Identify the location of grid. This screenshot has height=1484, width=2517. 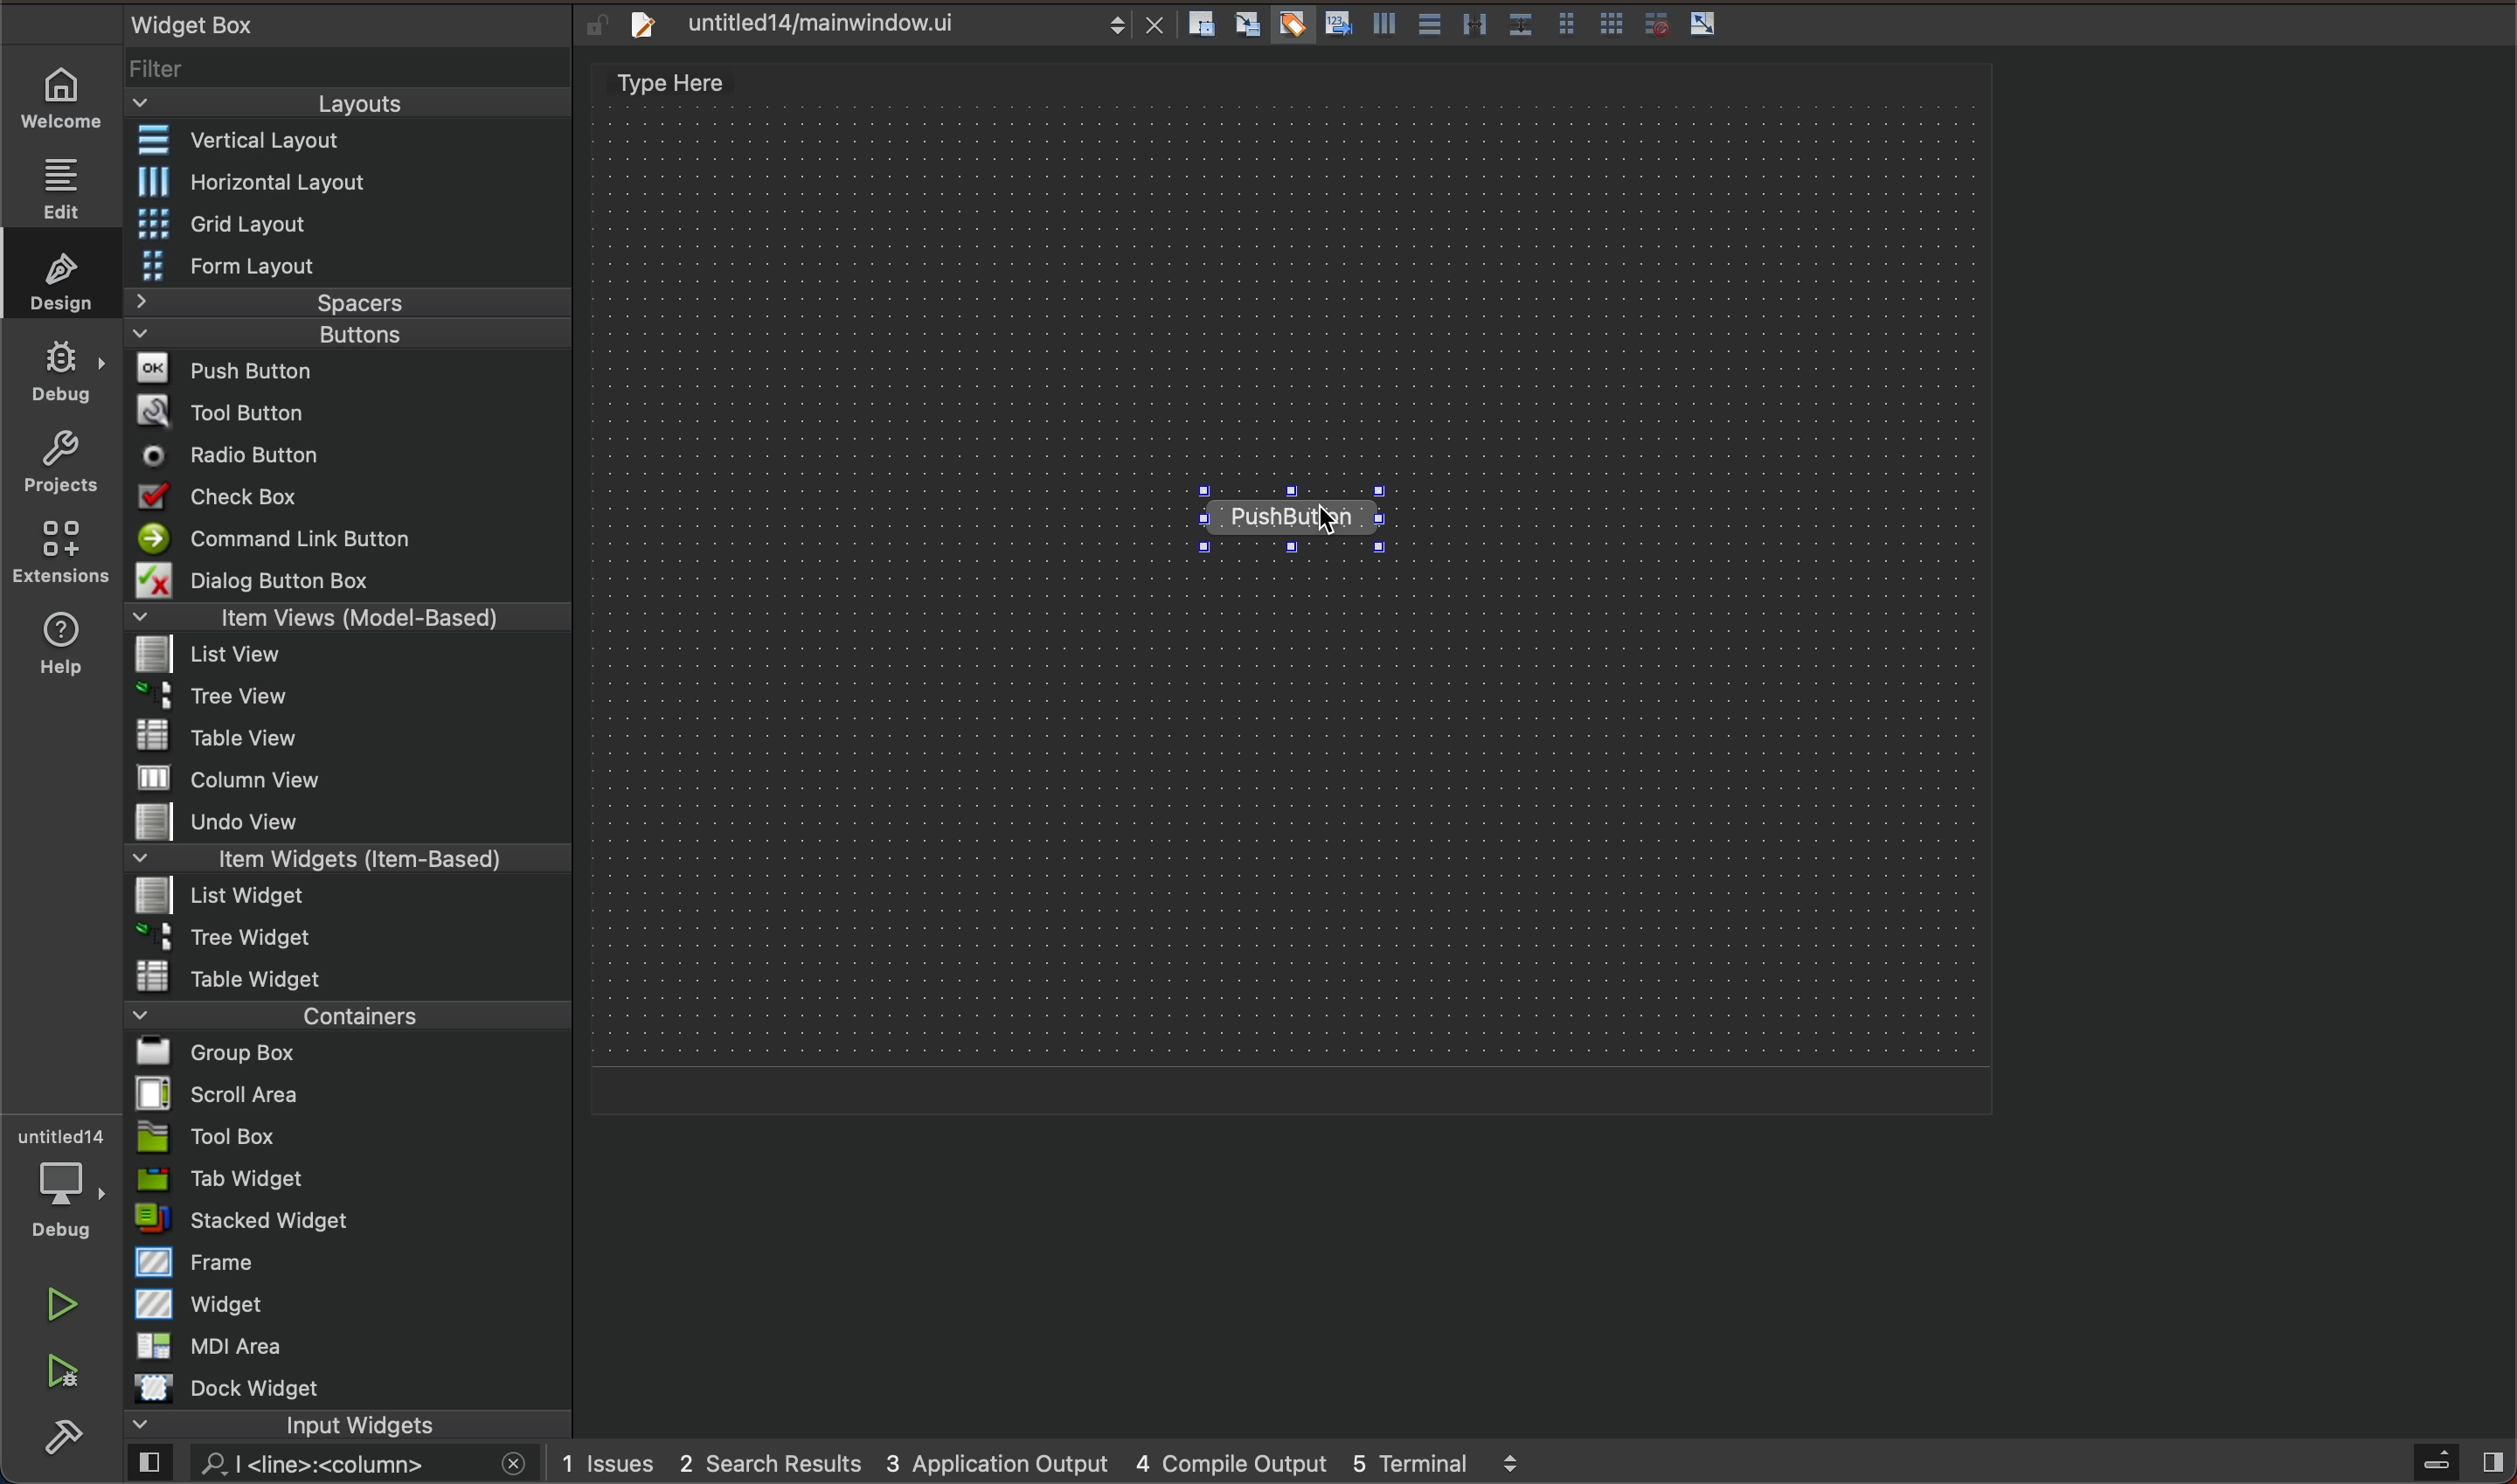
(350, 224).